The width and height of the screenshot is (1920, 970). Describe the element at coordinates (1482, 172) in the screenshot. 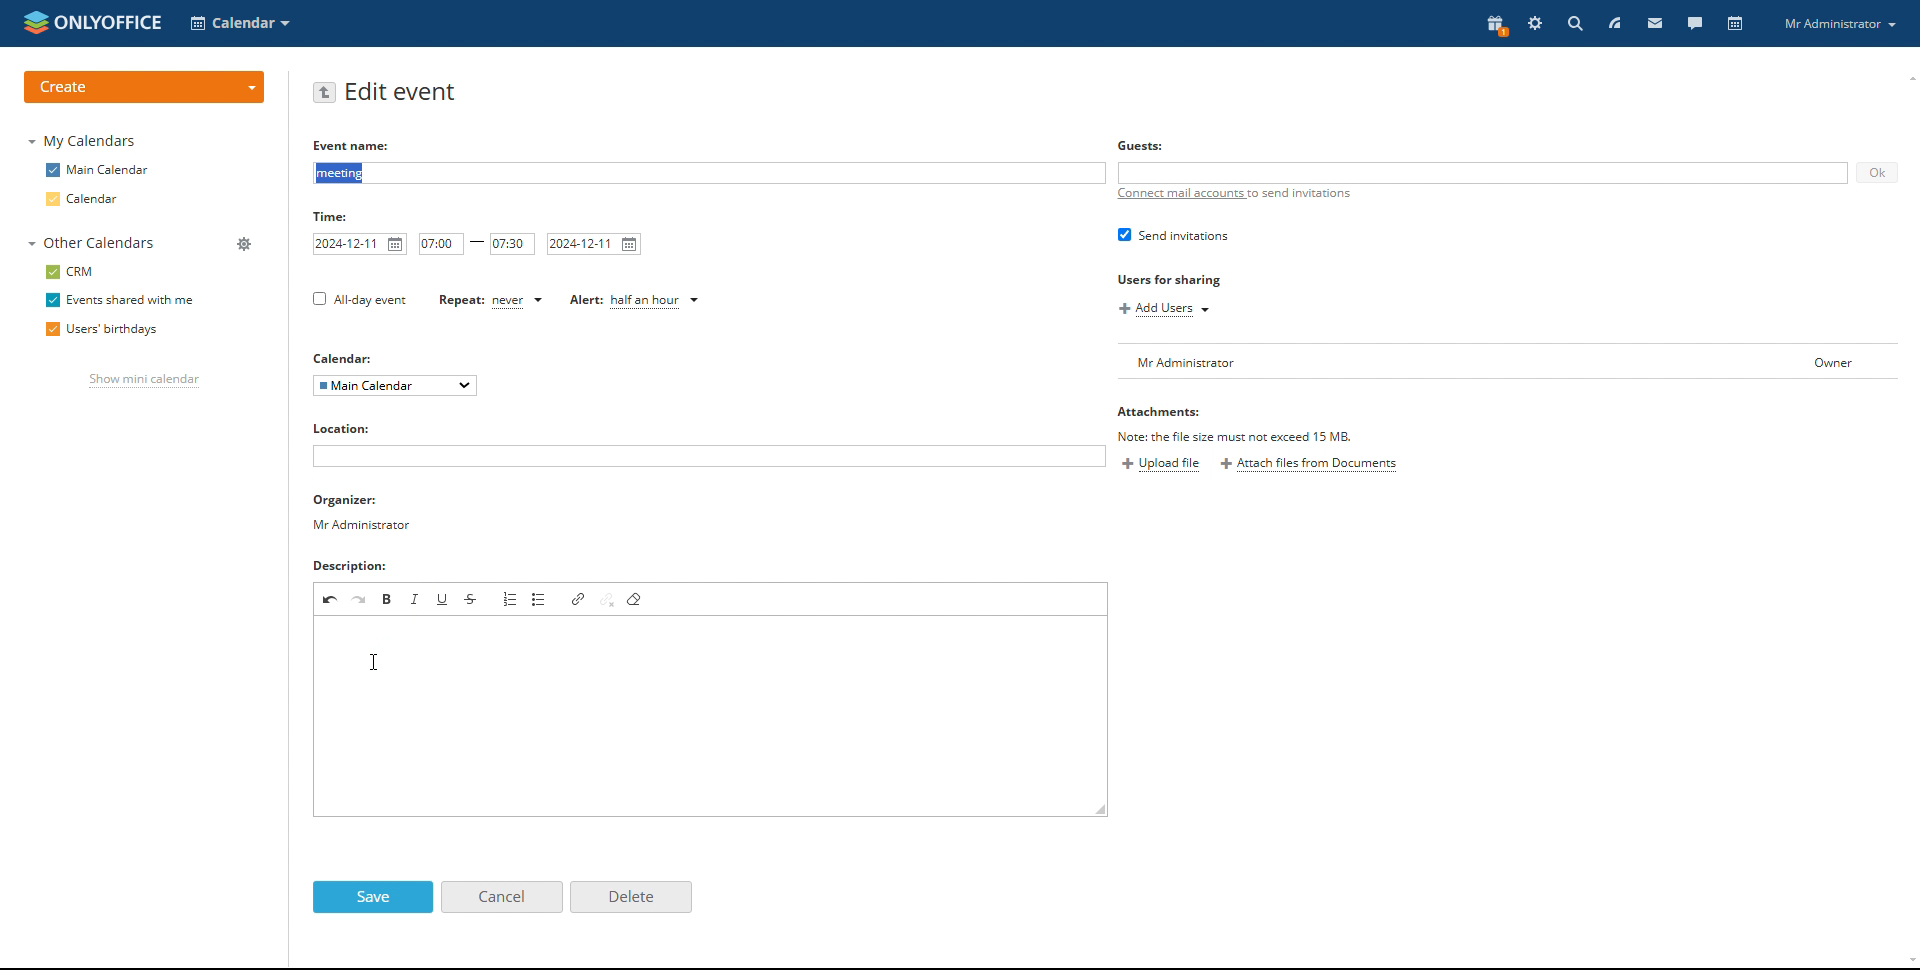

I see `add guests` at that location.